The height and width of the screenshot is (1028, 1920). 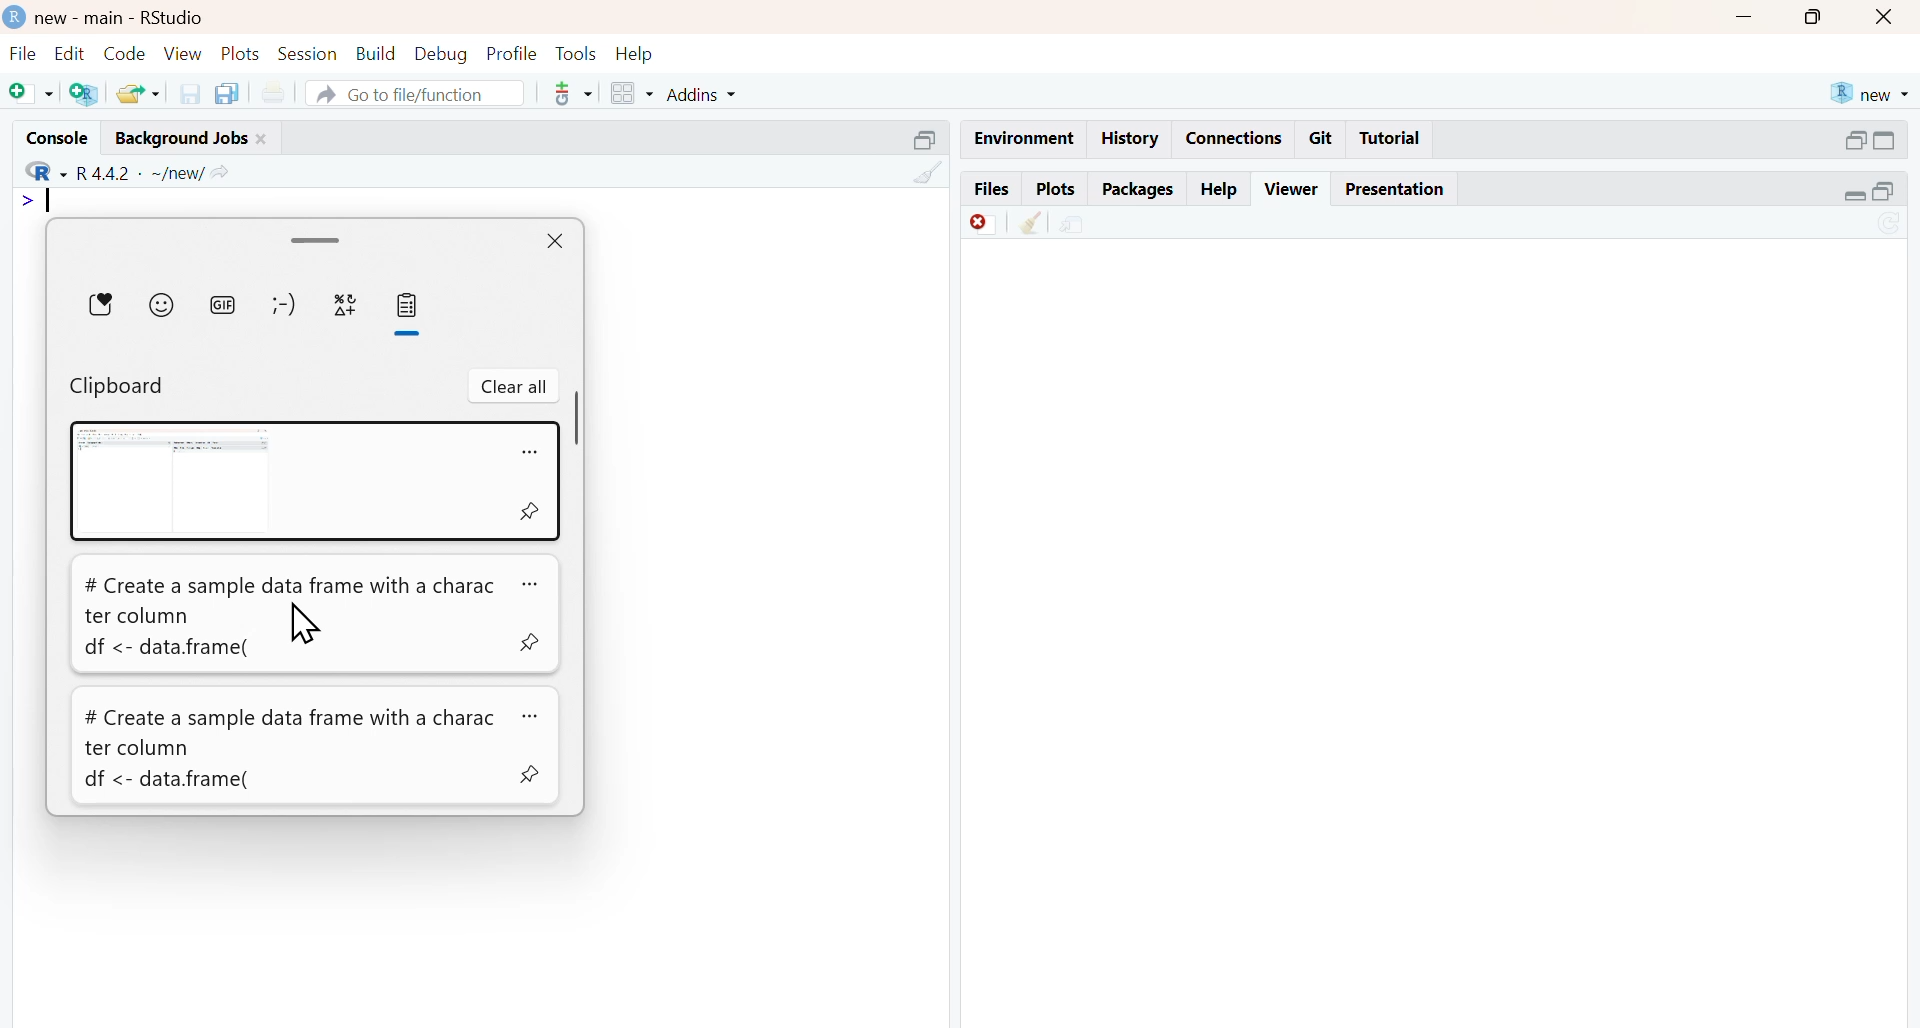 What do you see at coordinates (70, 54) in the screenshot?
I see `edit` at bounding box center [70, 54].